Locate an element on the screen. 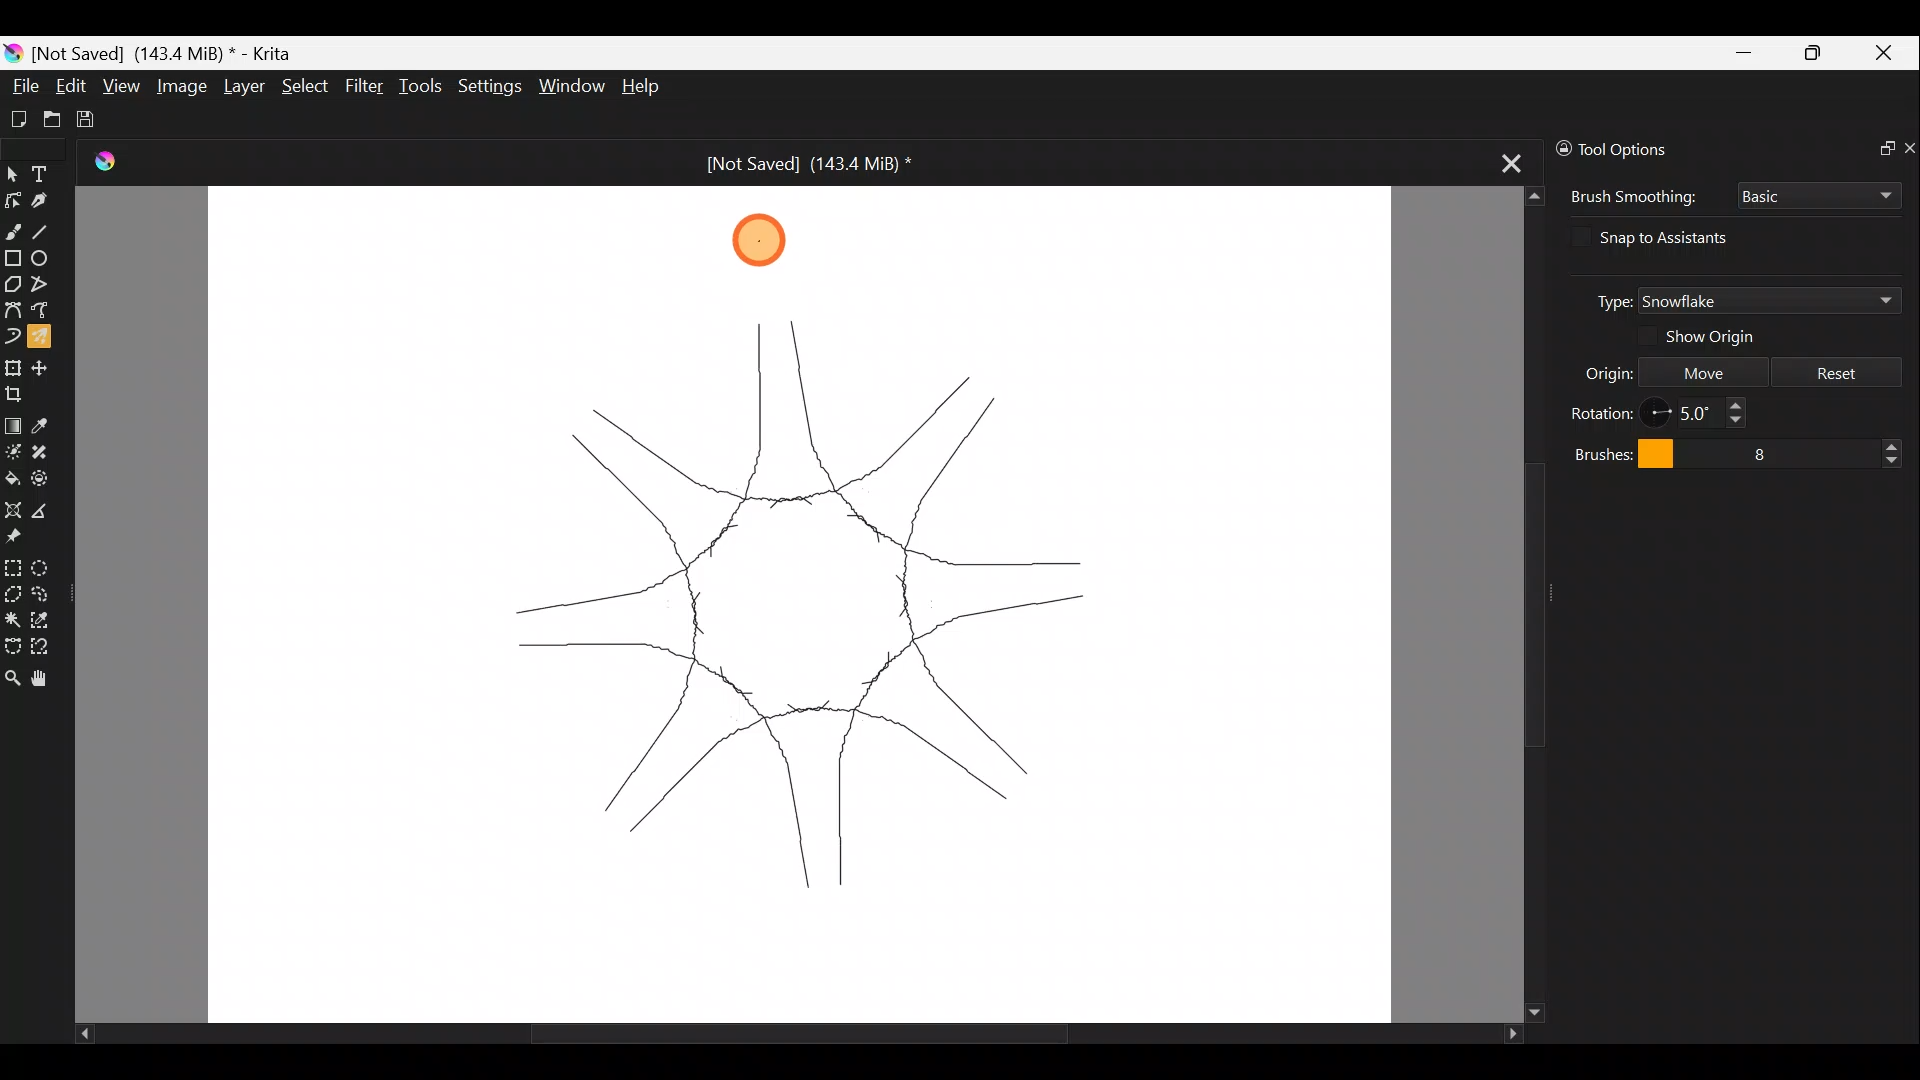 The image size is (1920, 1080). Tools is located at coordinates (421, 85).